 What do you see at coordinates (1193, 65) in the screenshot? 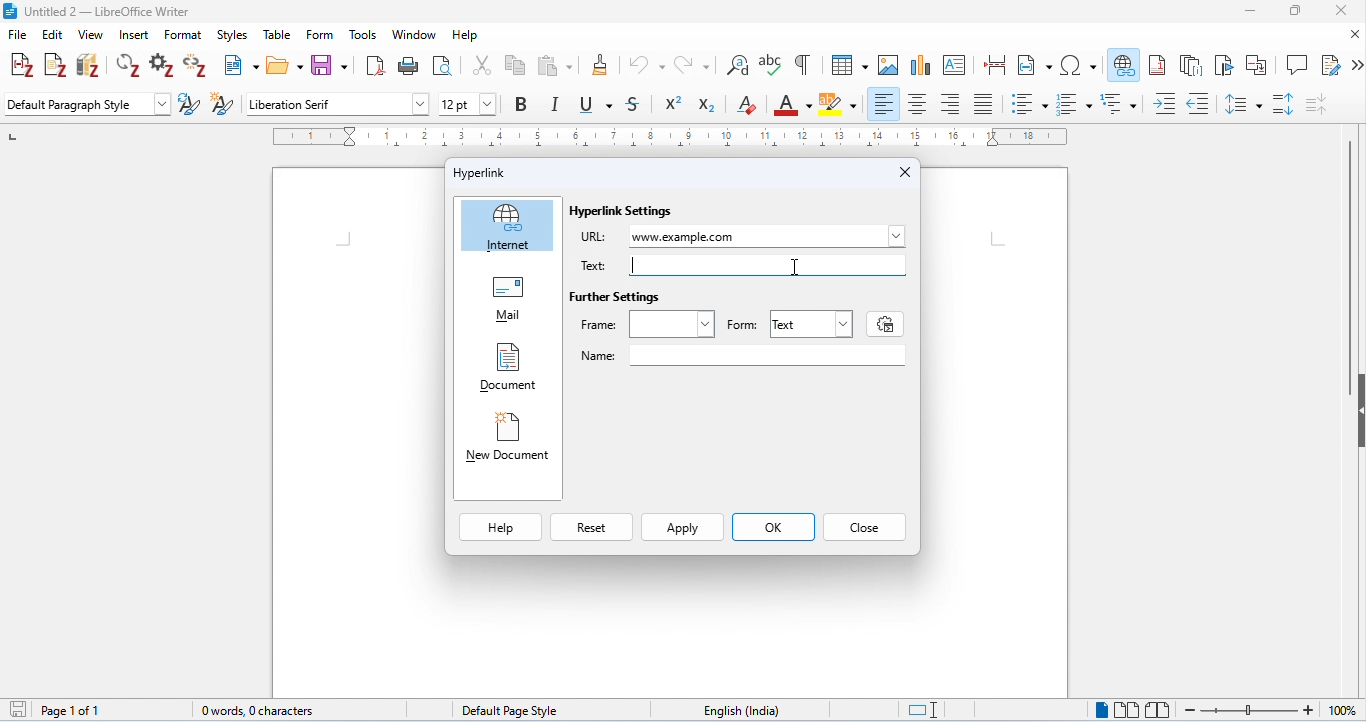
I see `insert endnote` at bounding box center [1193, 65].